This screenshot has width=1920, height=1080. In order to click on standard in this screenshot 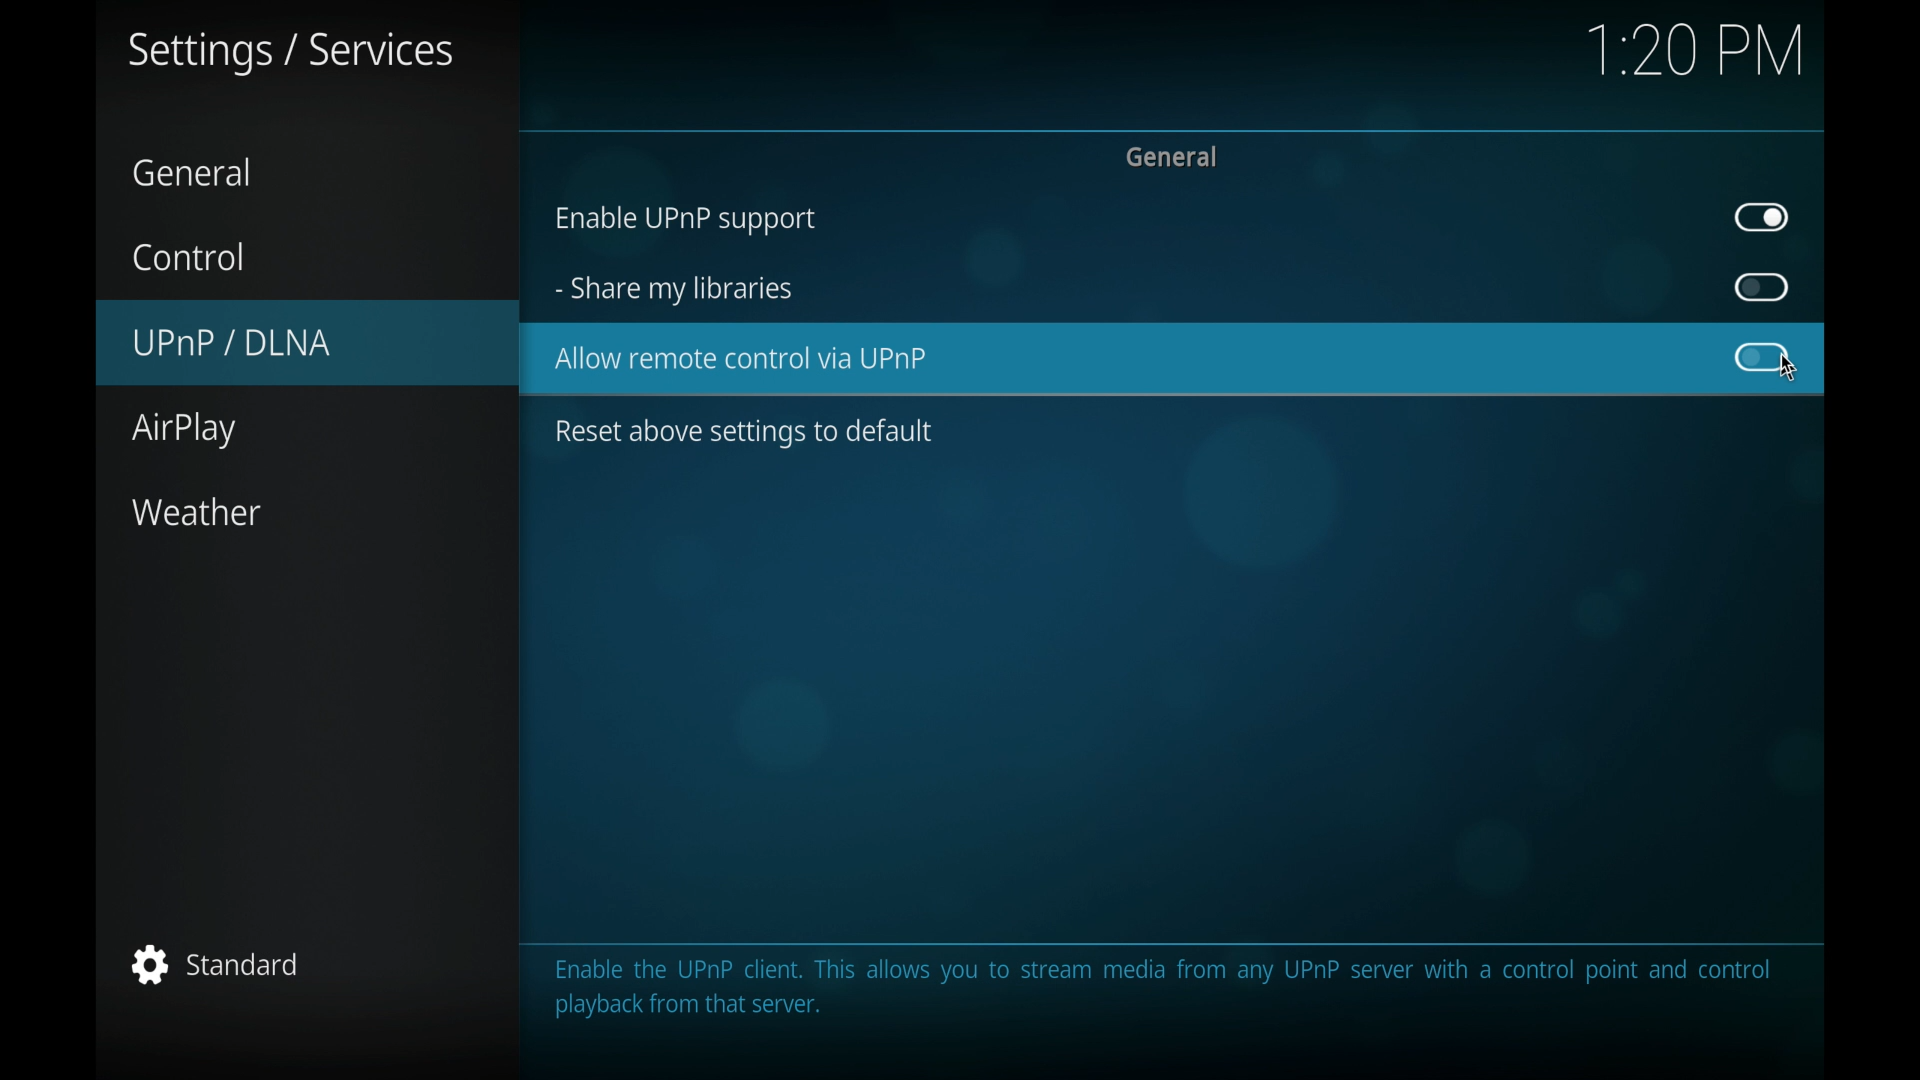, I will do `click(220, 964)`.